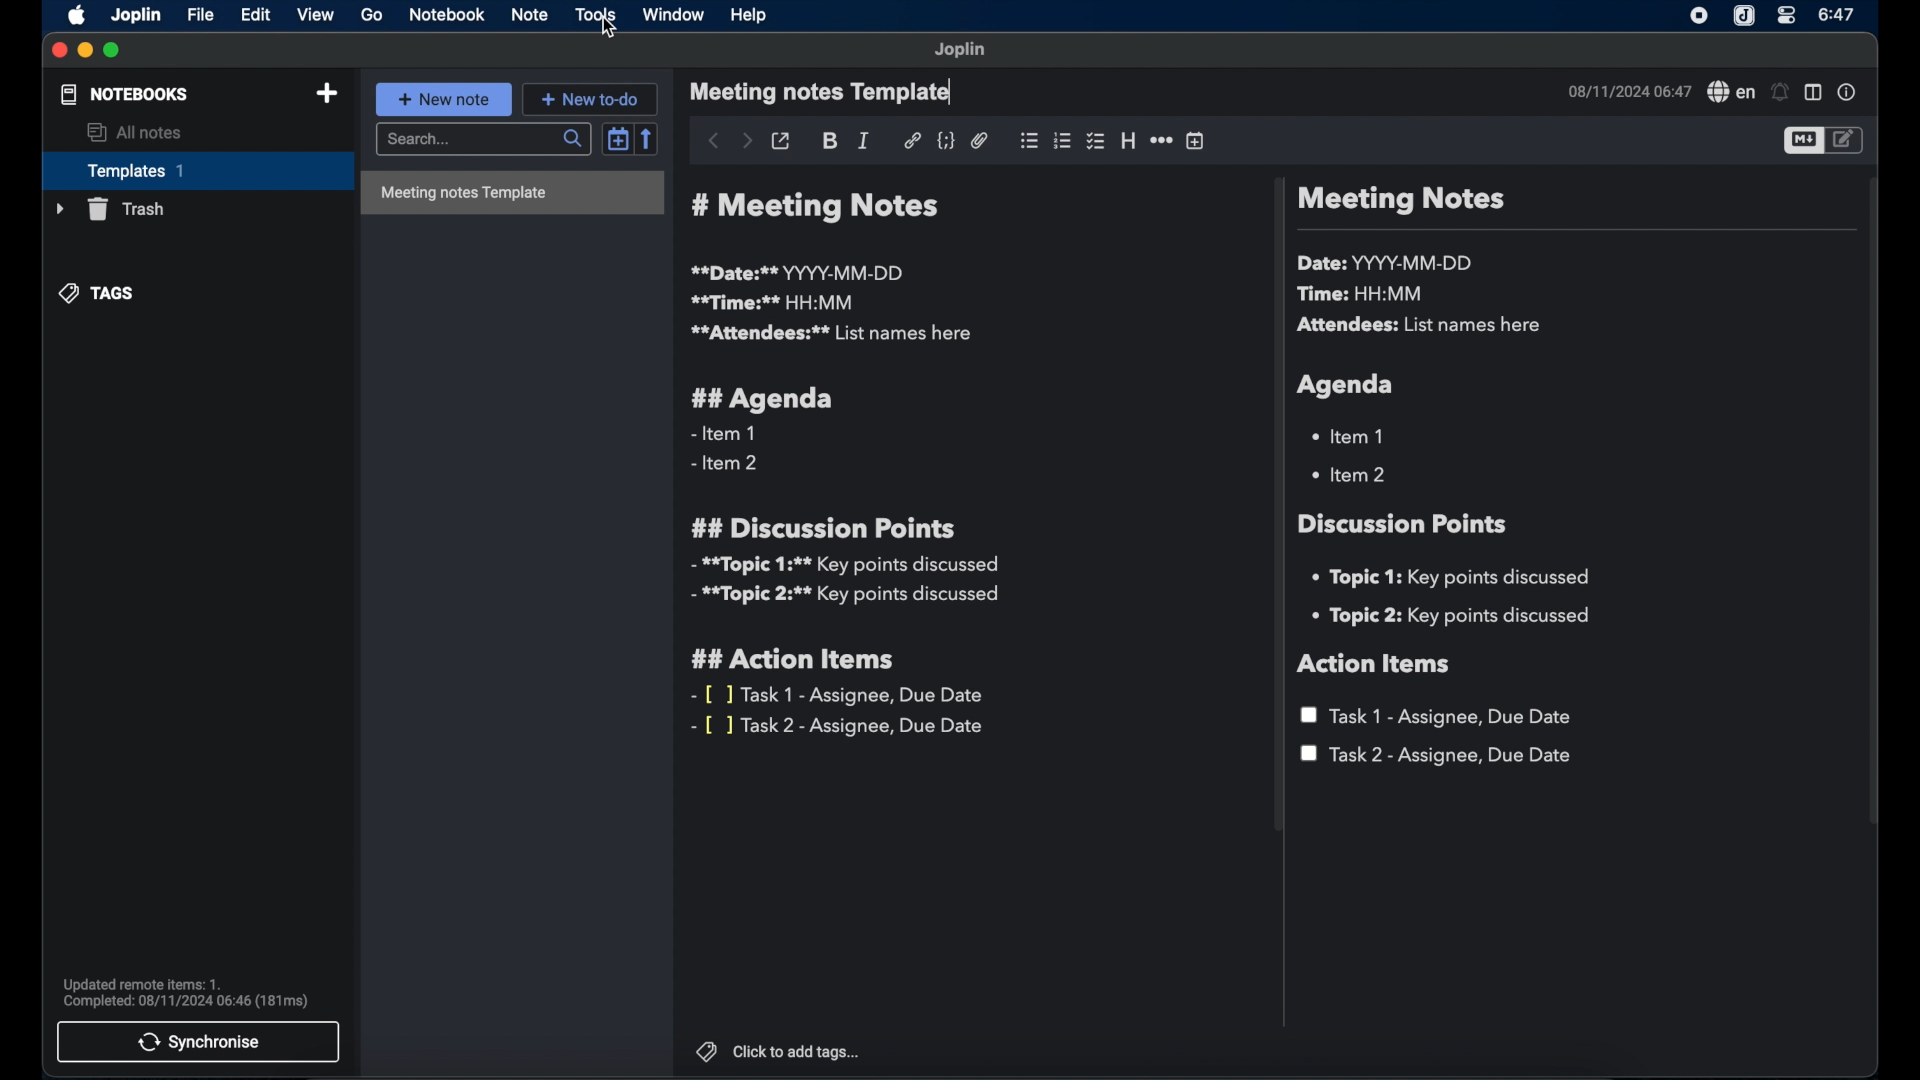  I want to click on maximize, so click(114, 50).